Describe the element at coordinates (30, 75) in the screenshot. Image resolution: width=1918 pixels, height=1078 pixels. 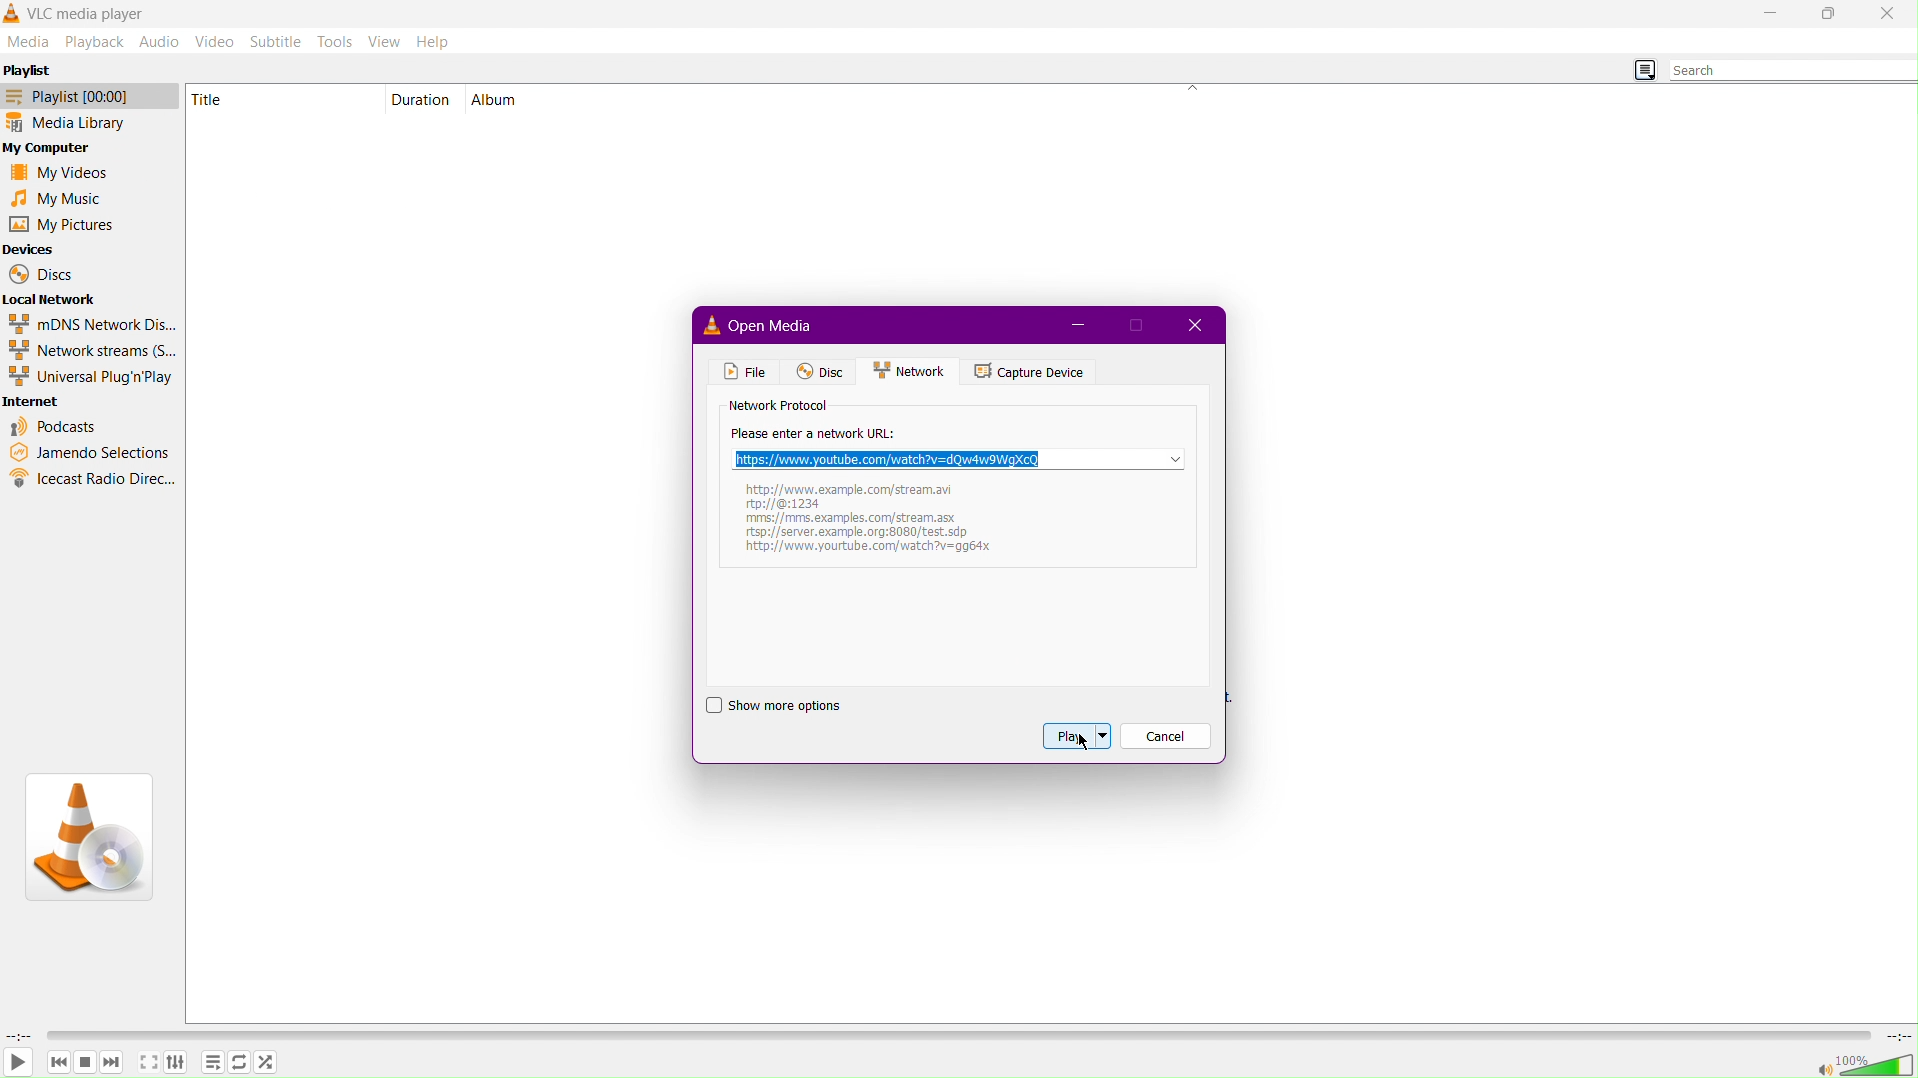
I see `Playlist` at that location.